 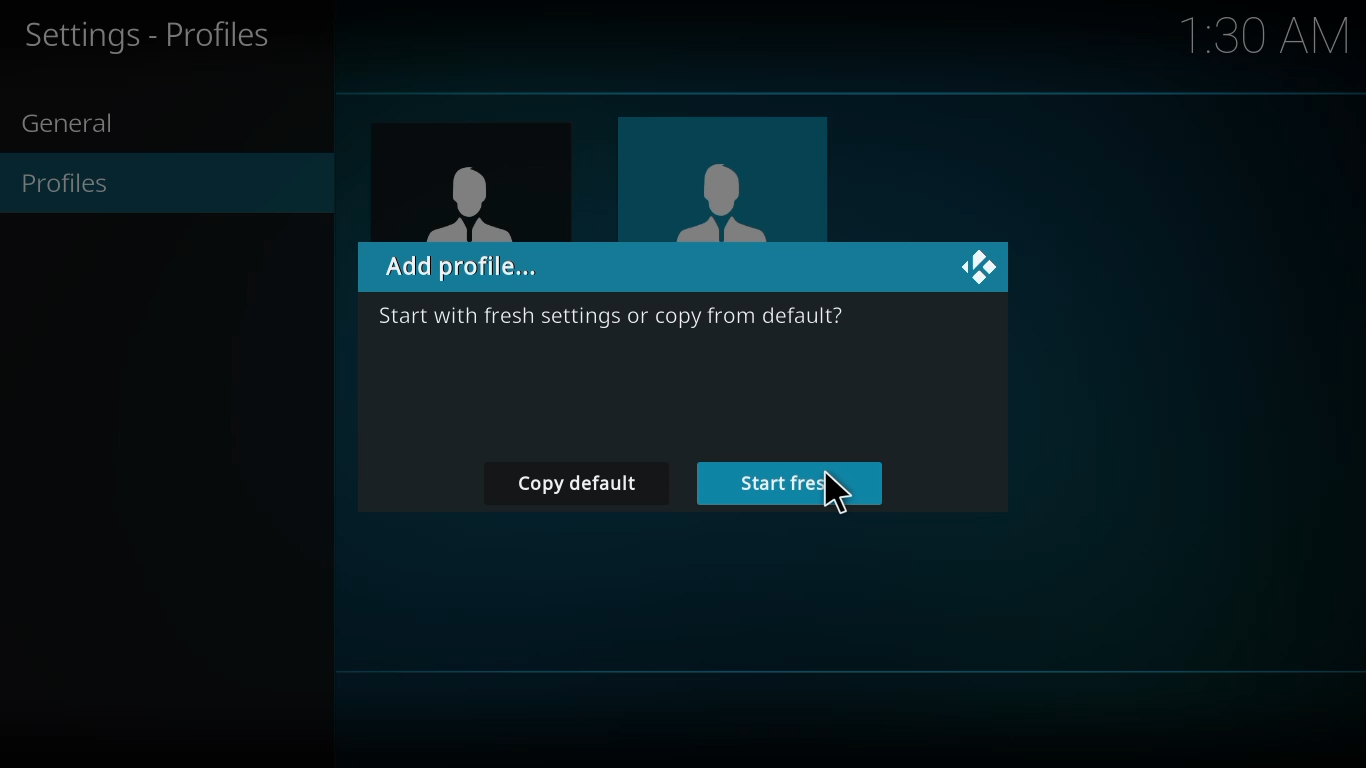 What do you see at coordinates (152, 35) in the screenshot?
I see `profiles` at bounding box center [152, 35].